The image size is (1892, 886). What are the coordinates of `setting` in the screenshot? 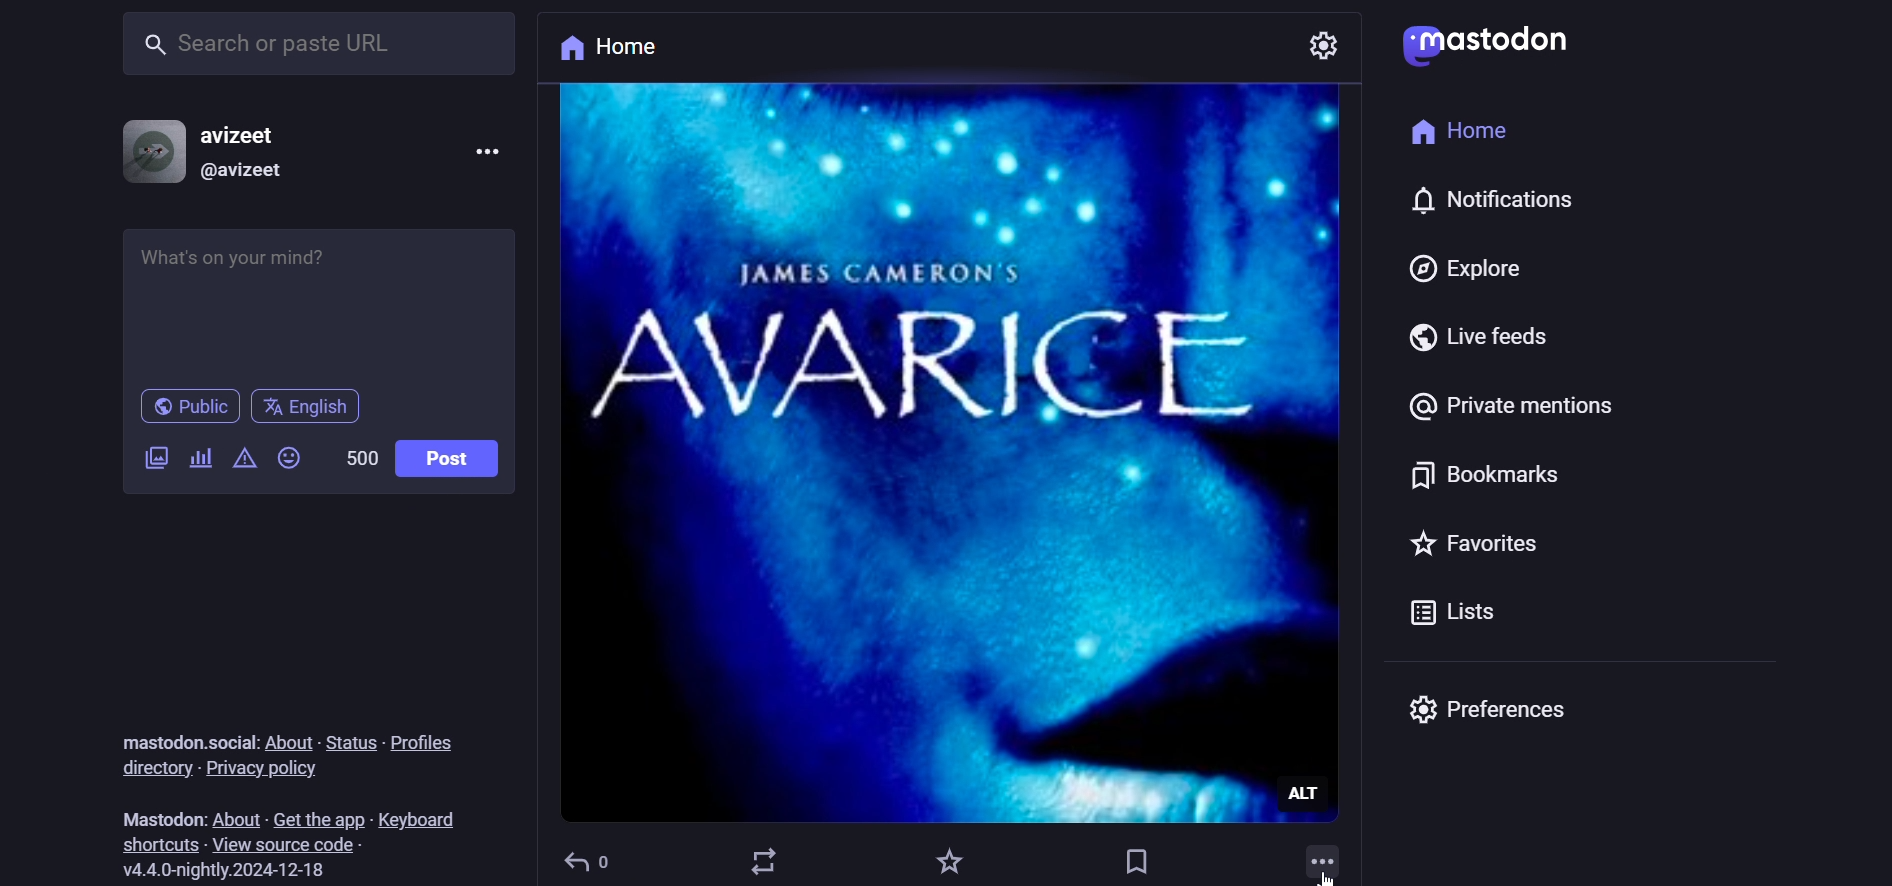 It's located at (1327, 44).